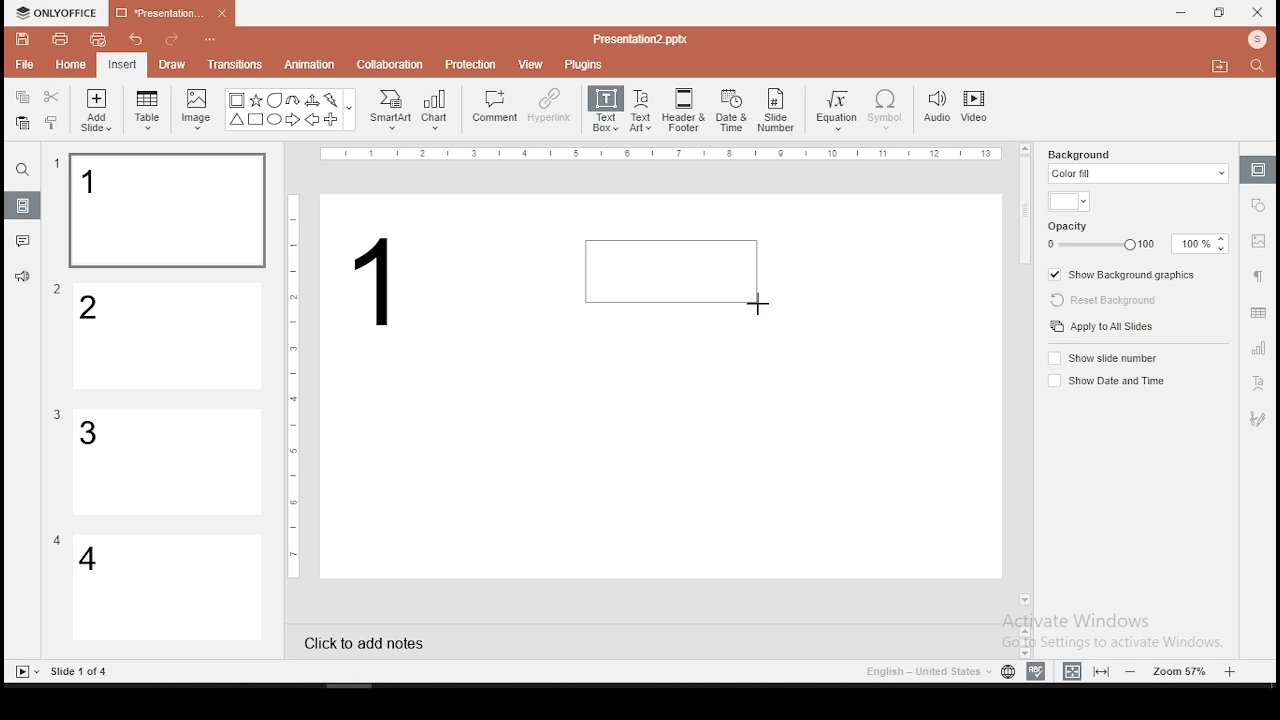 The width and height of the screenshot is (1280, 720). I want to click on paste, so click(21, 123).